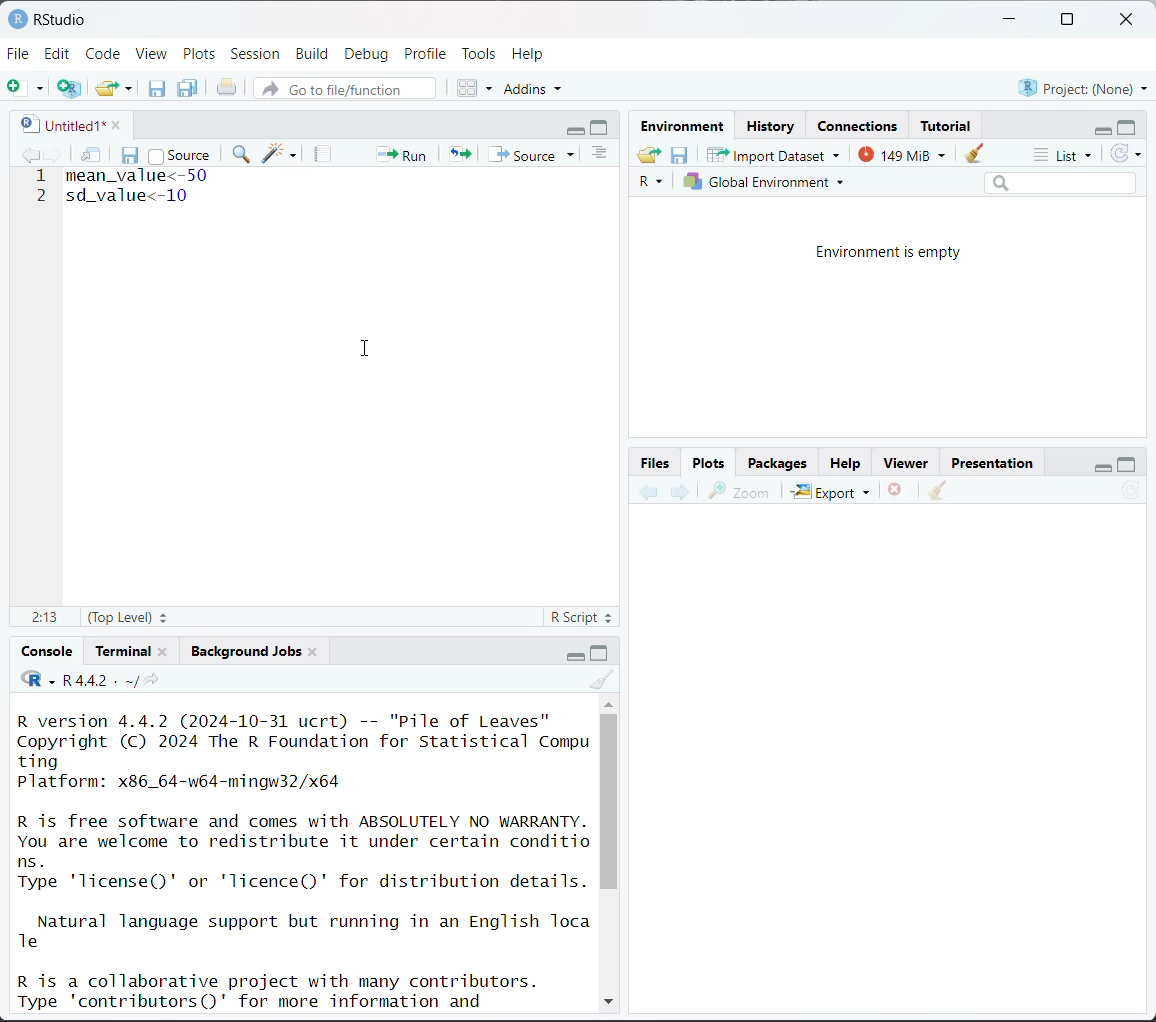  Describe the element at coordinates (860, 126) in the screenshot. I see `Connections` at that location.